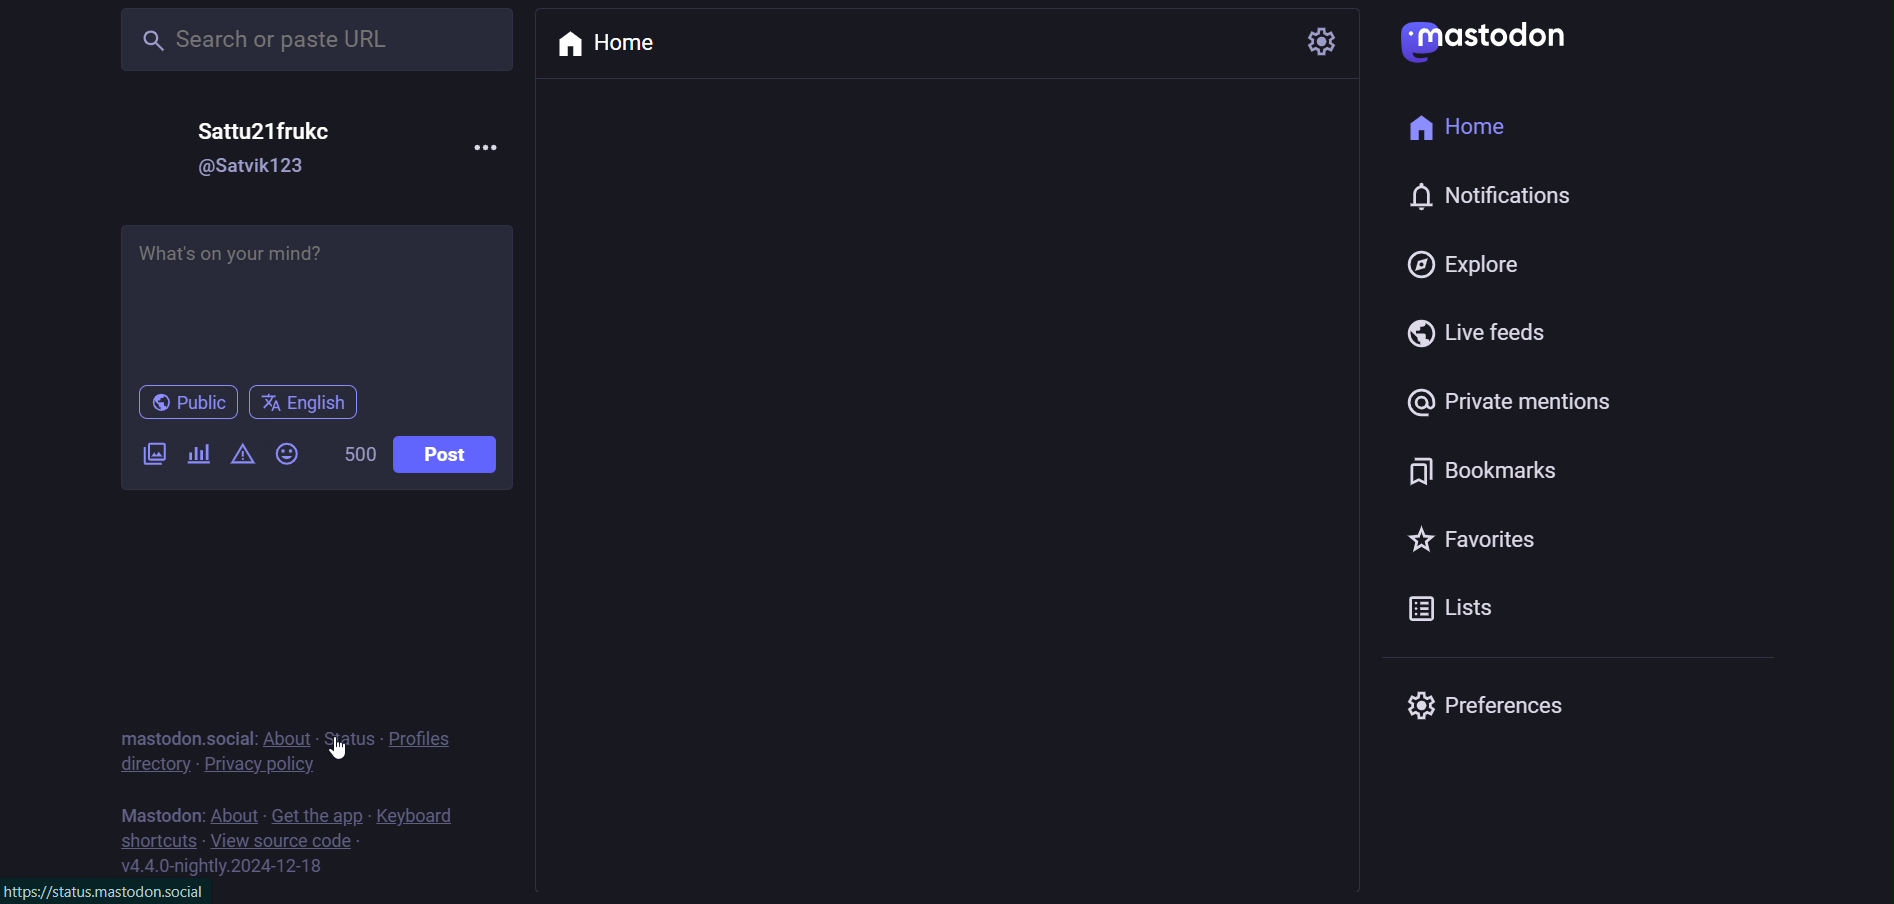 The image size is (1894, 904). Describe the element at coordinates (1322, 42) in the screenshot. I see `setting` at that location.